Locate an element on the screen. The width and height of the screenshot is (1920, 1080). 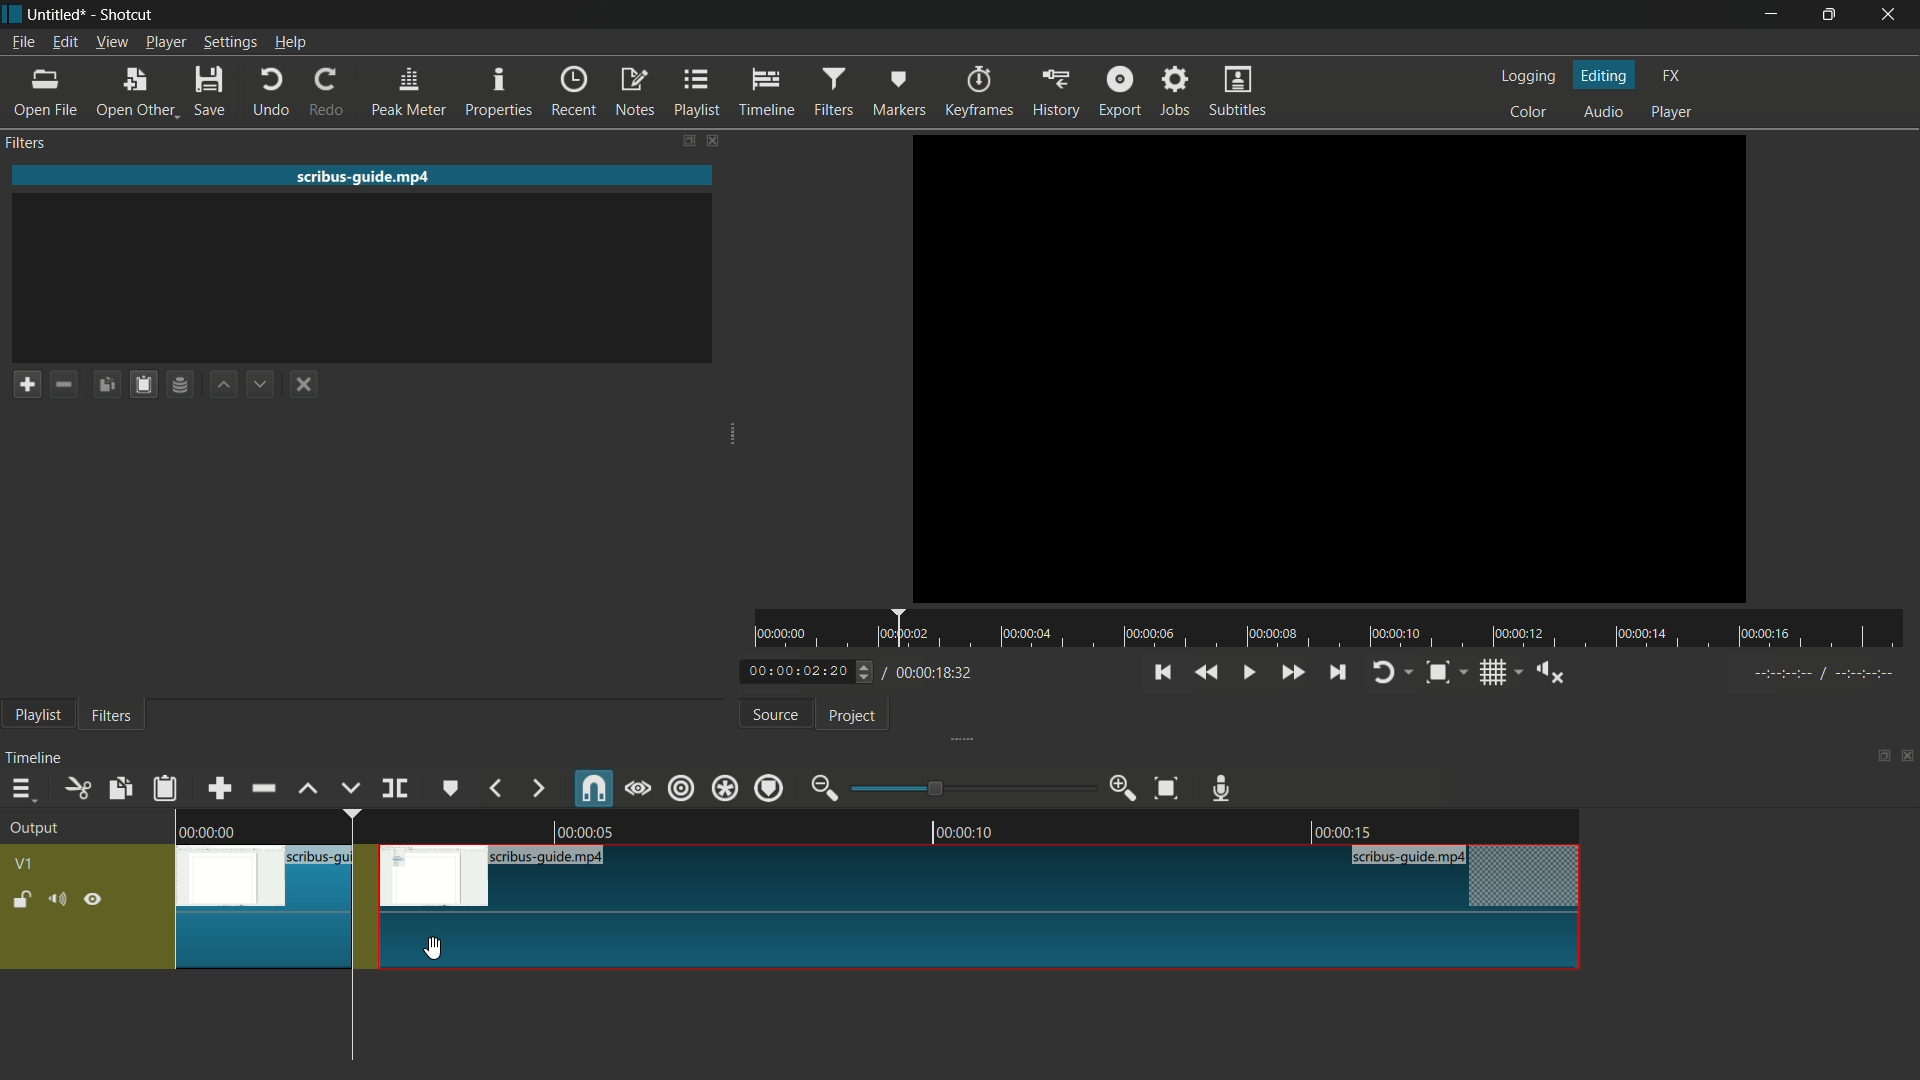
move filter up is located at coordinates (221, 384).